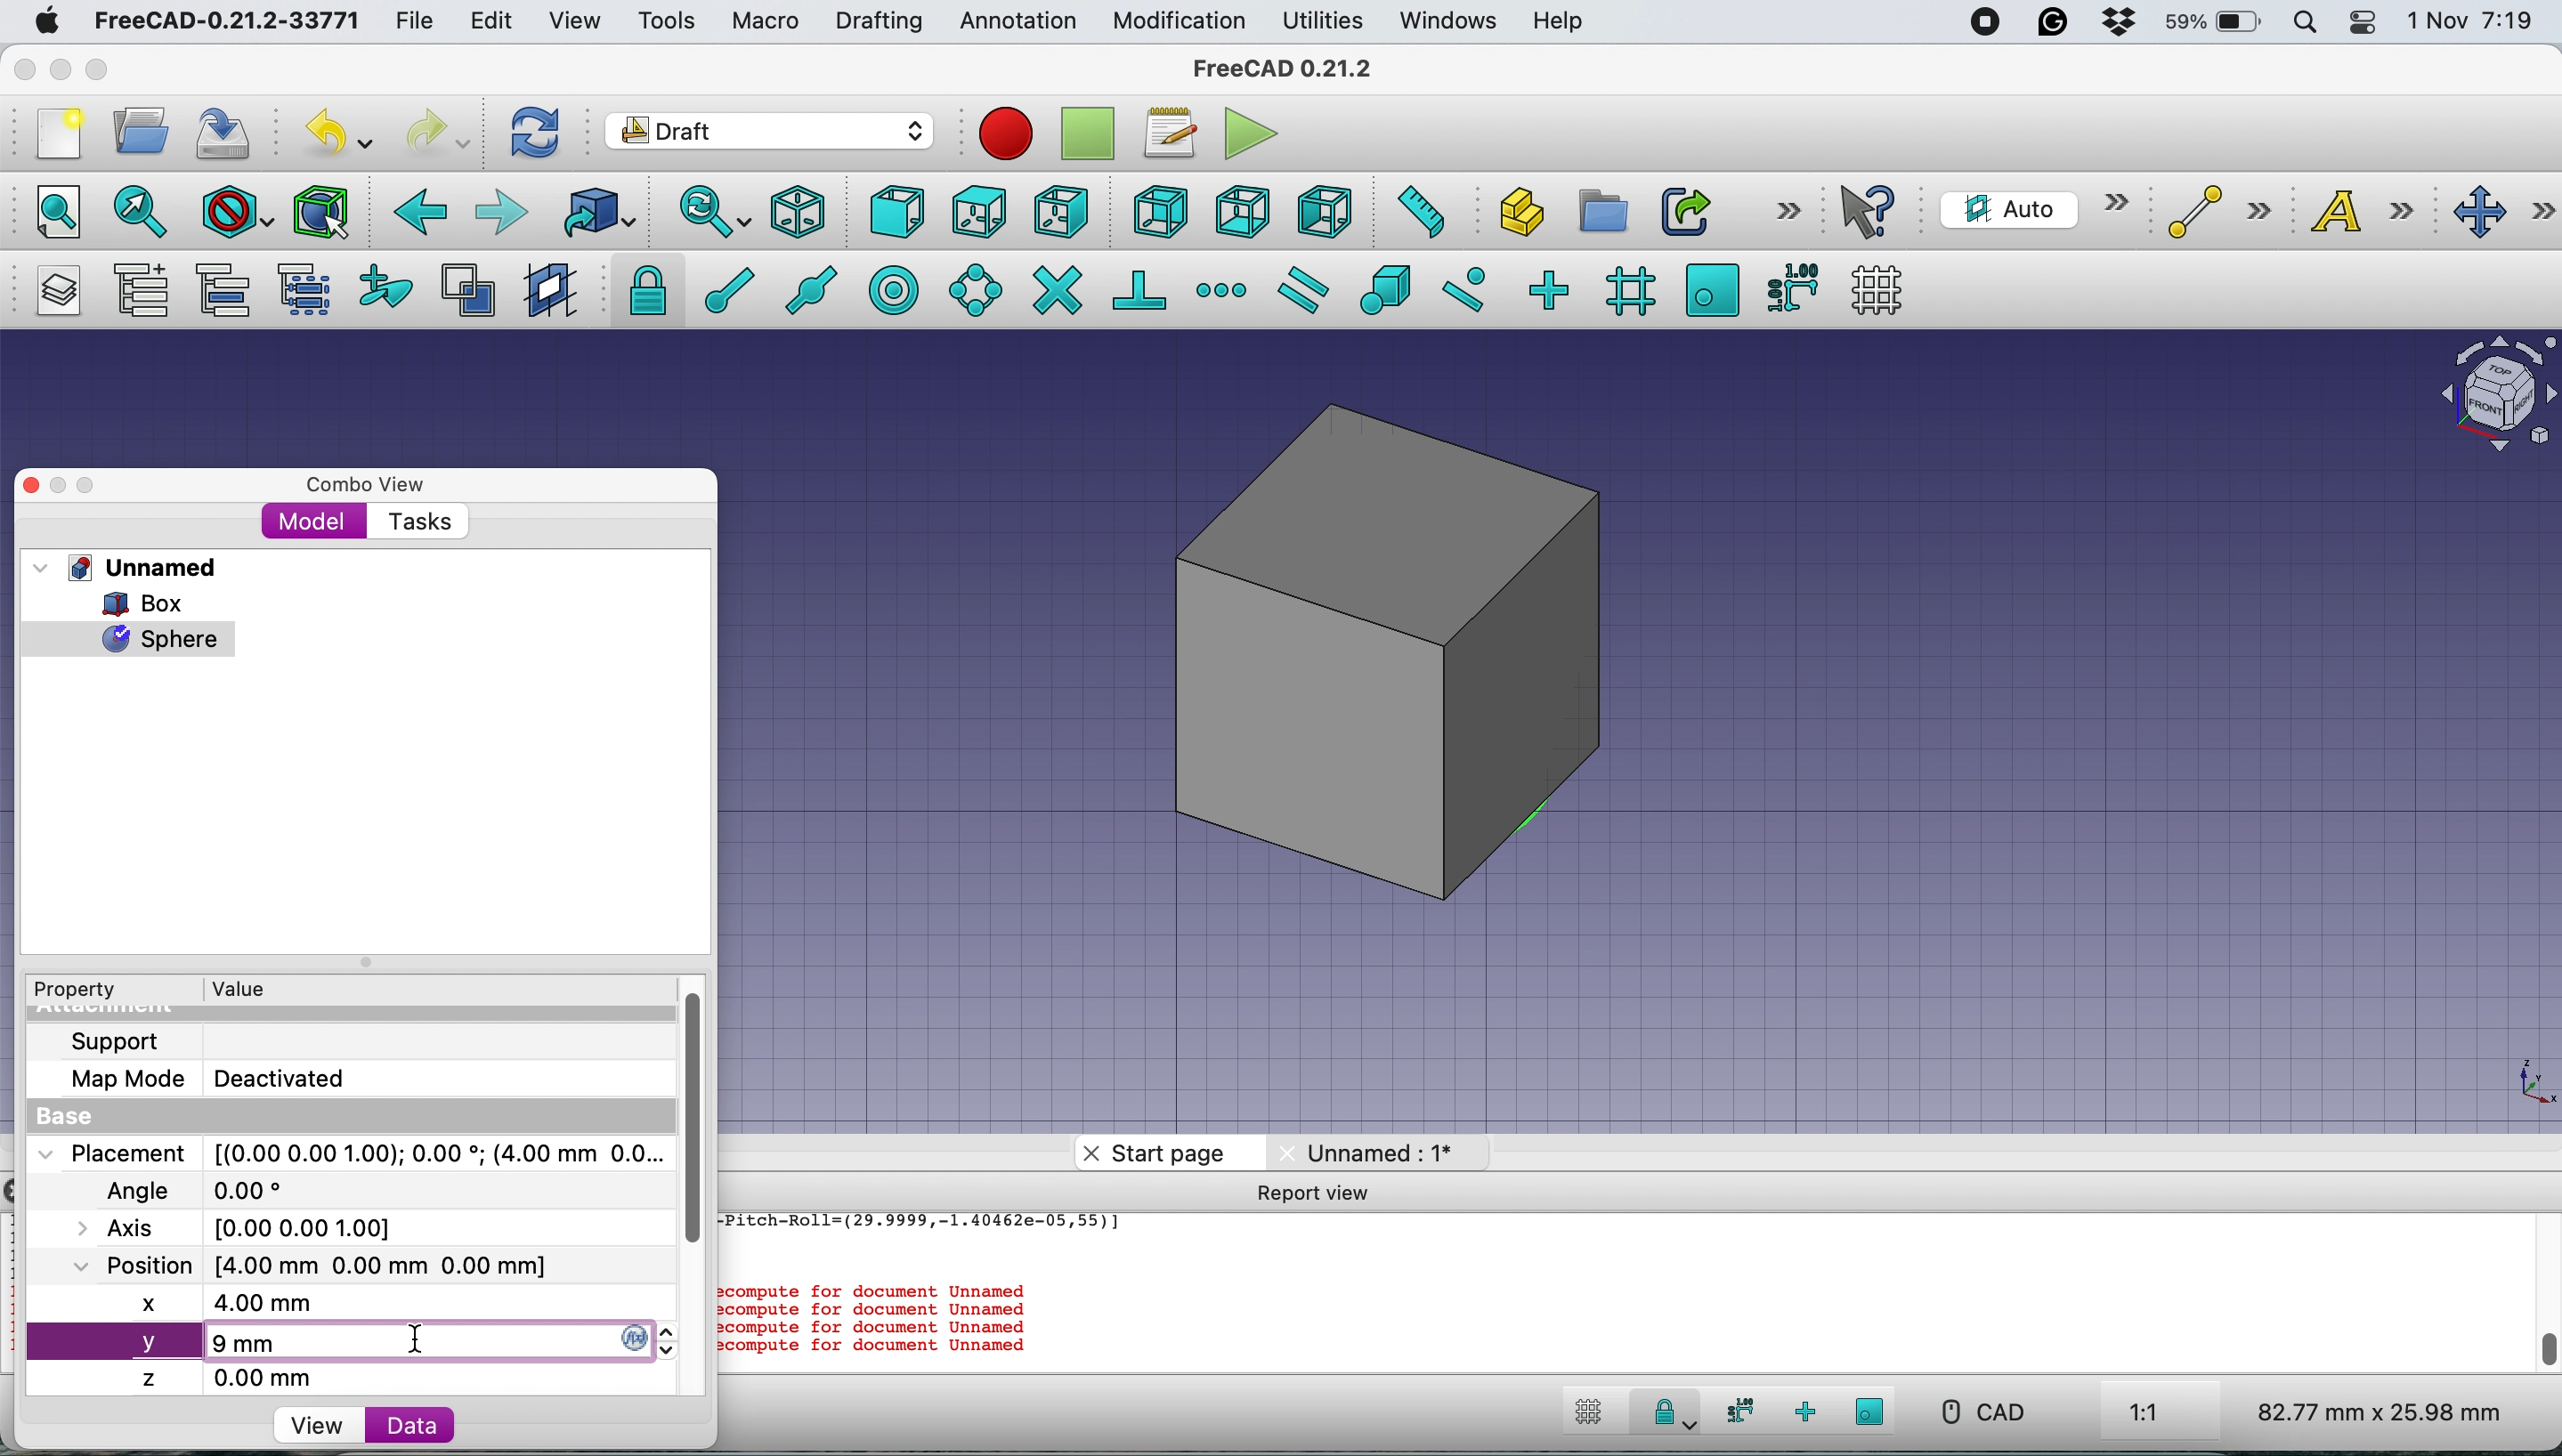 The width and height of the screenshot is (2562, 1456). Describe the element at coordinates (806, 212) in the screenshot. I see `isometric` at that location.